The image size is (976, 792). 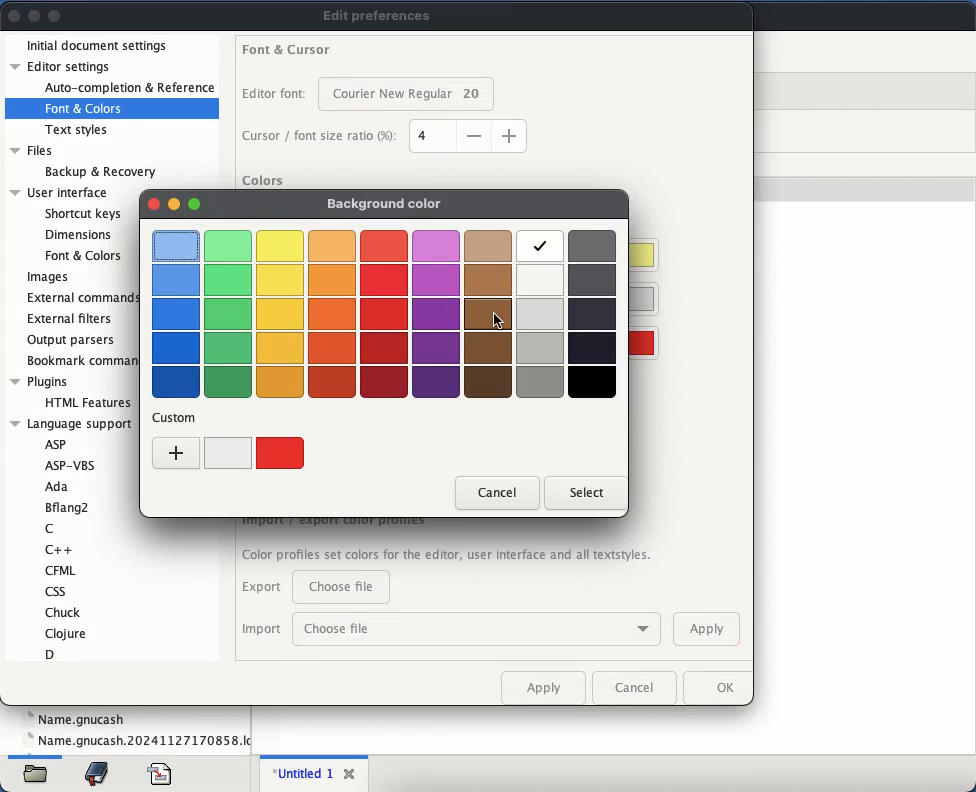 What do you see at coordinates (54, 549) in the screenshot?
I see `C++` at bounding box center [54, 549].